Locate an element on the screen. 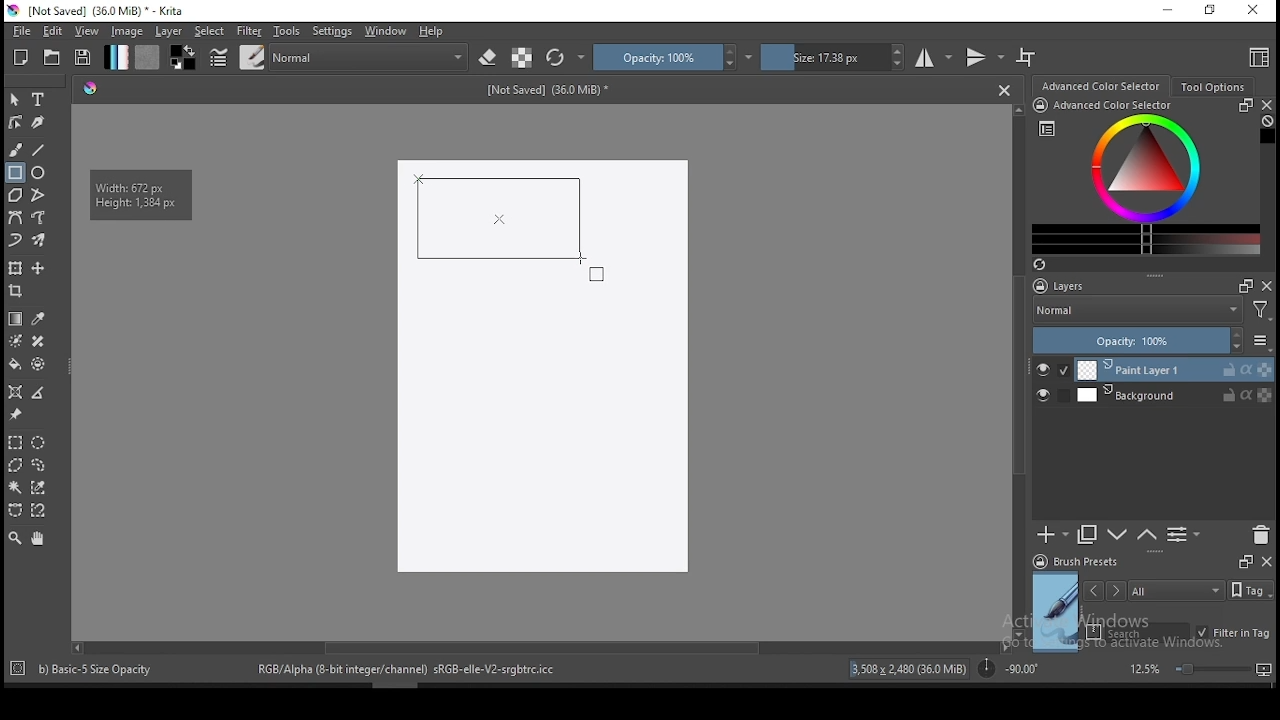 This screenshot has height=720, width=1280. bezier curve selection tool is located at coordinates (15, 511).